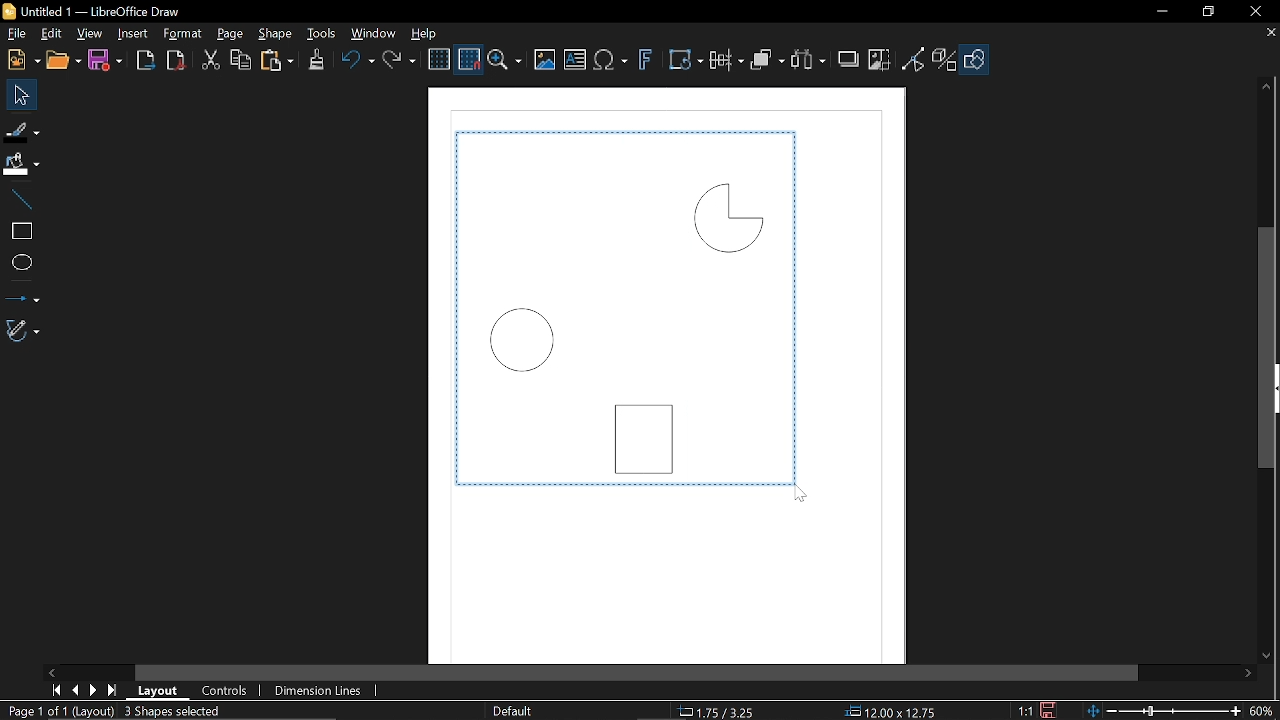 The image size is (1280, 720). I want to click on Shadow, so click(848, 61).